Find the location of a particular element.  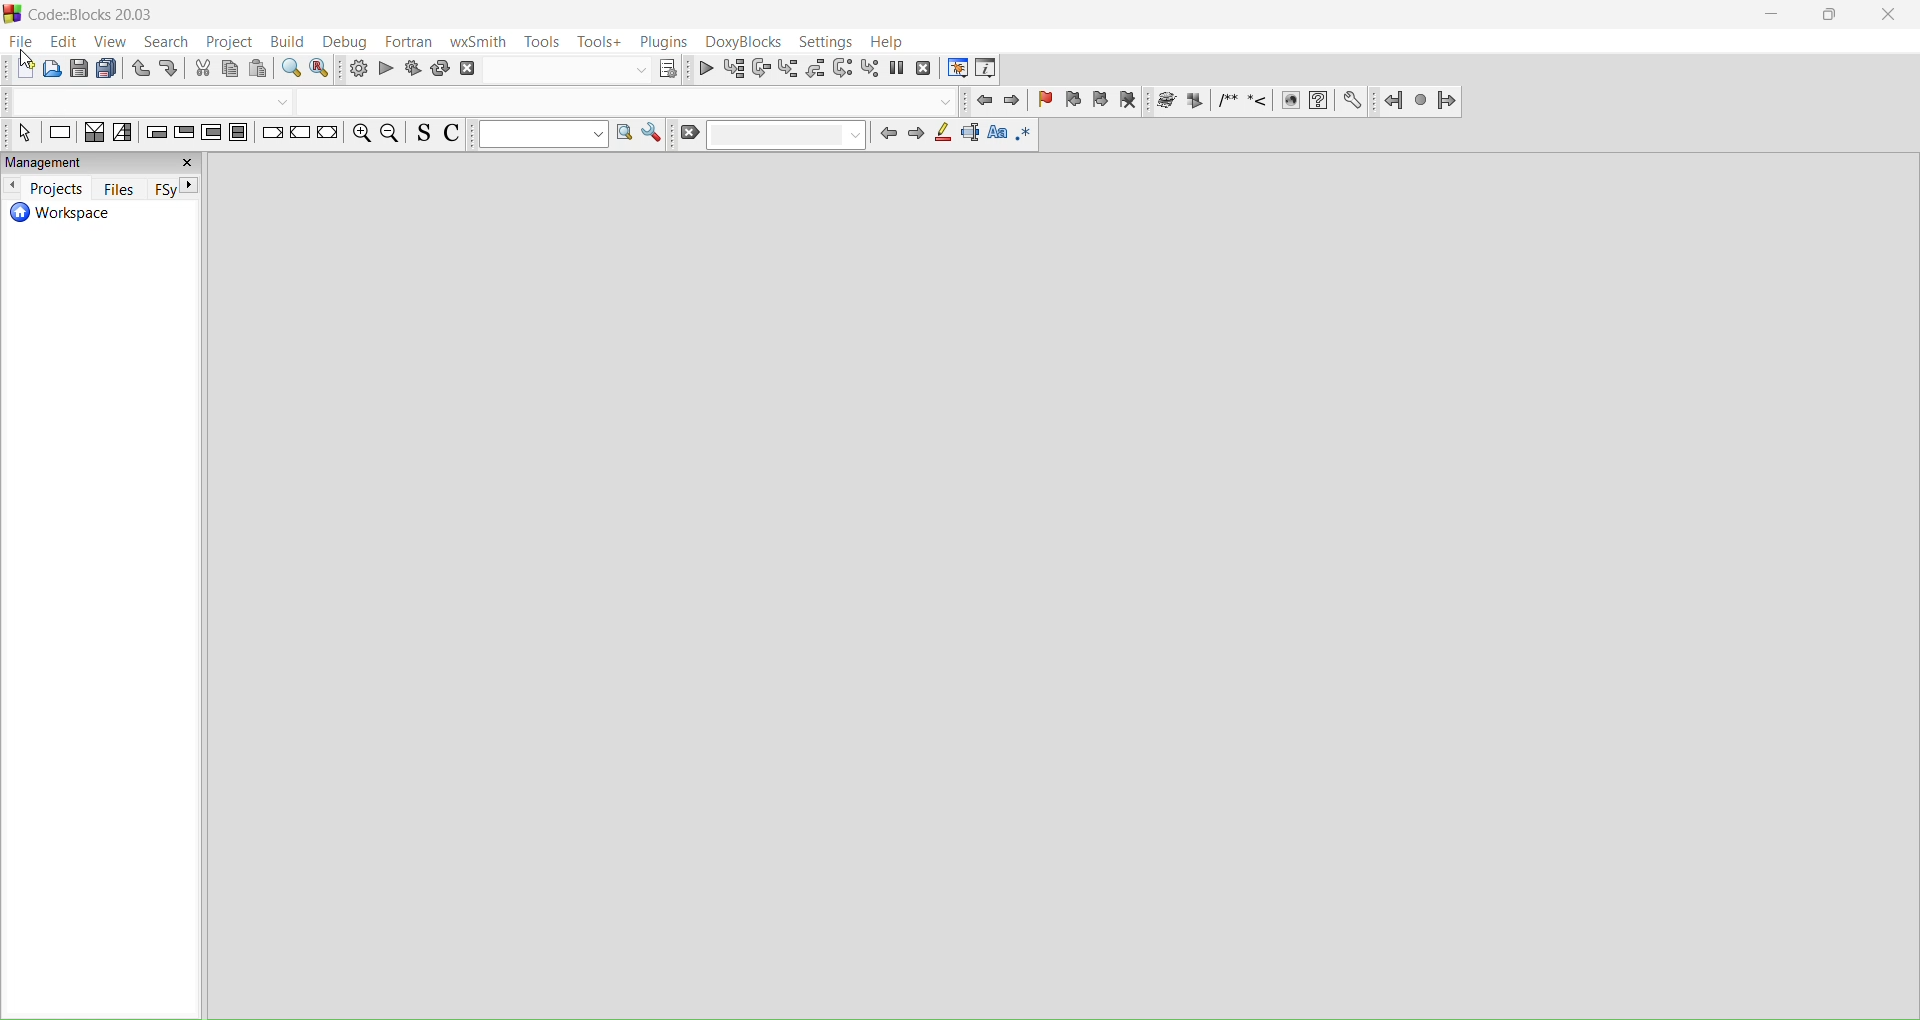

use regex is located at coordinates (1026, 136).